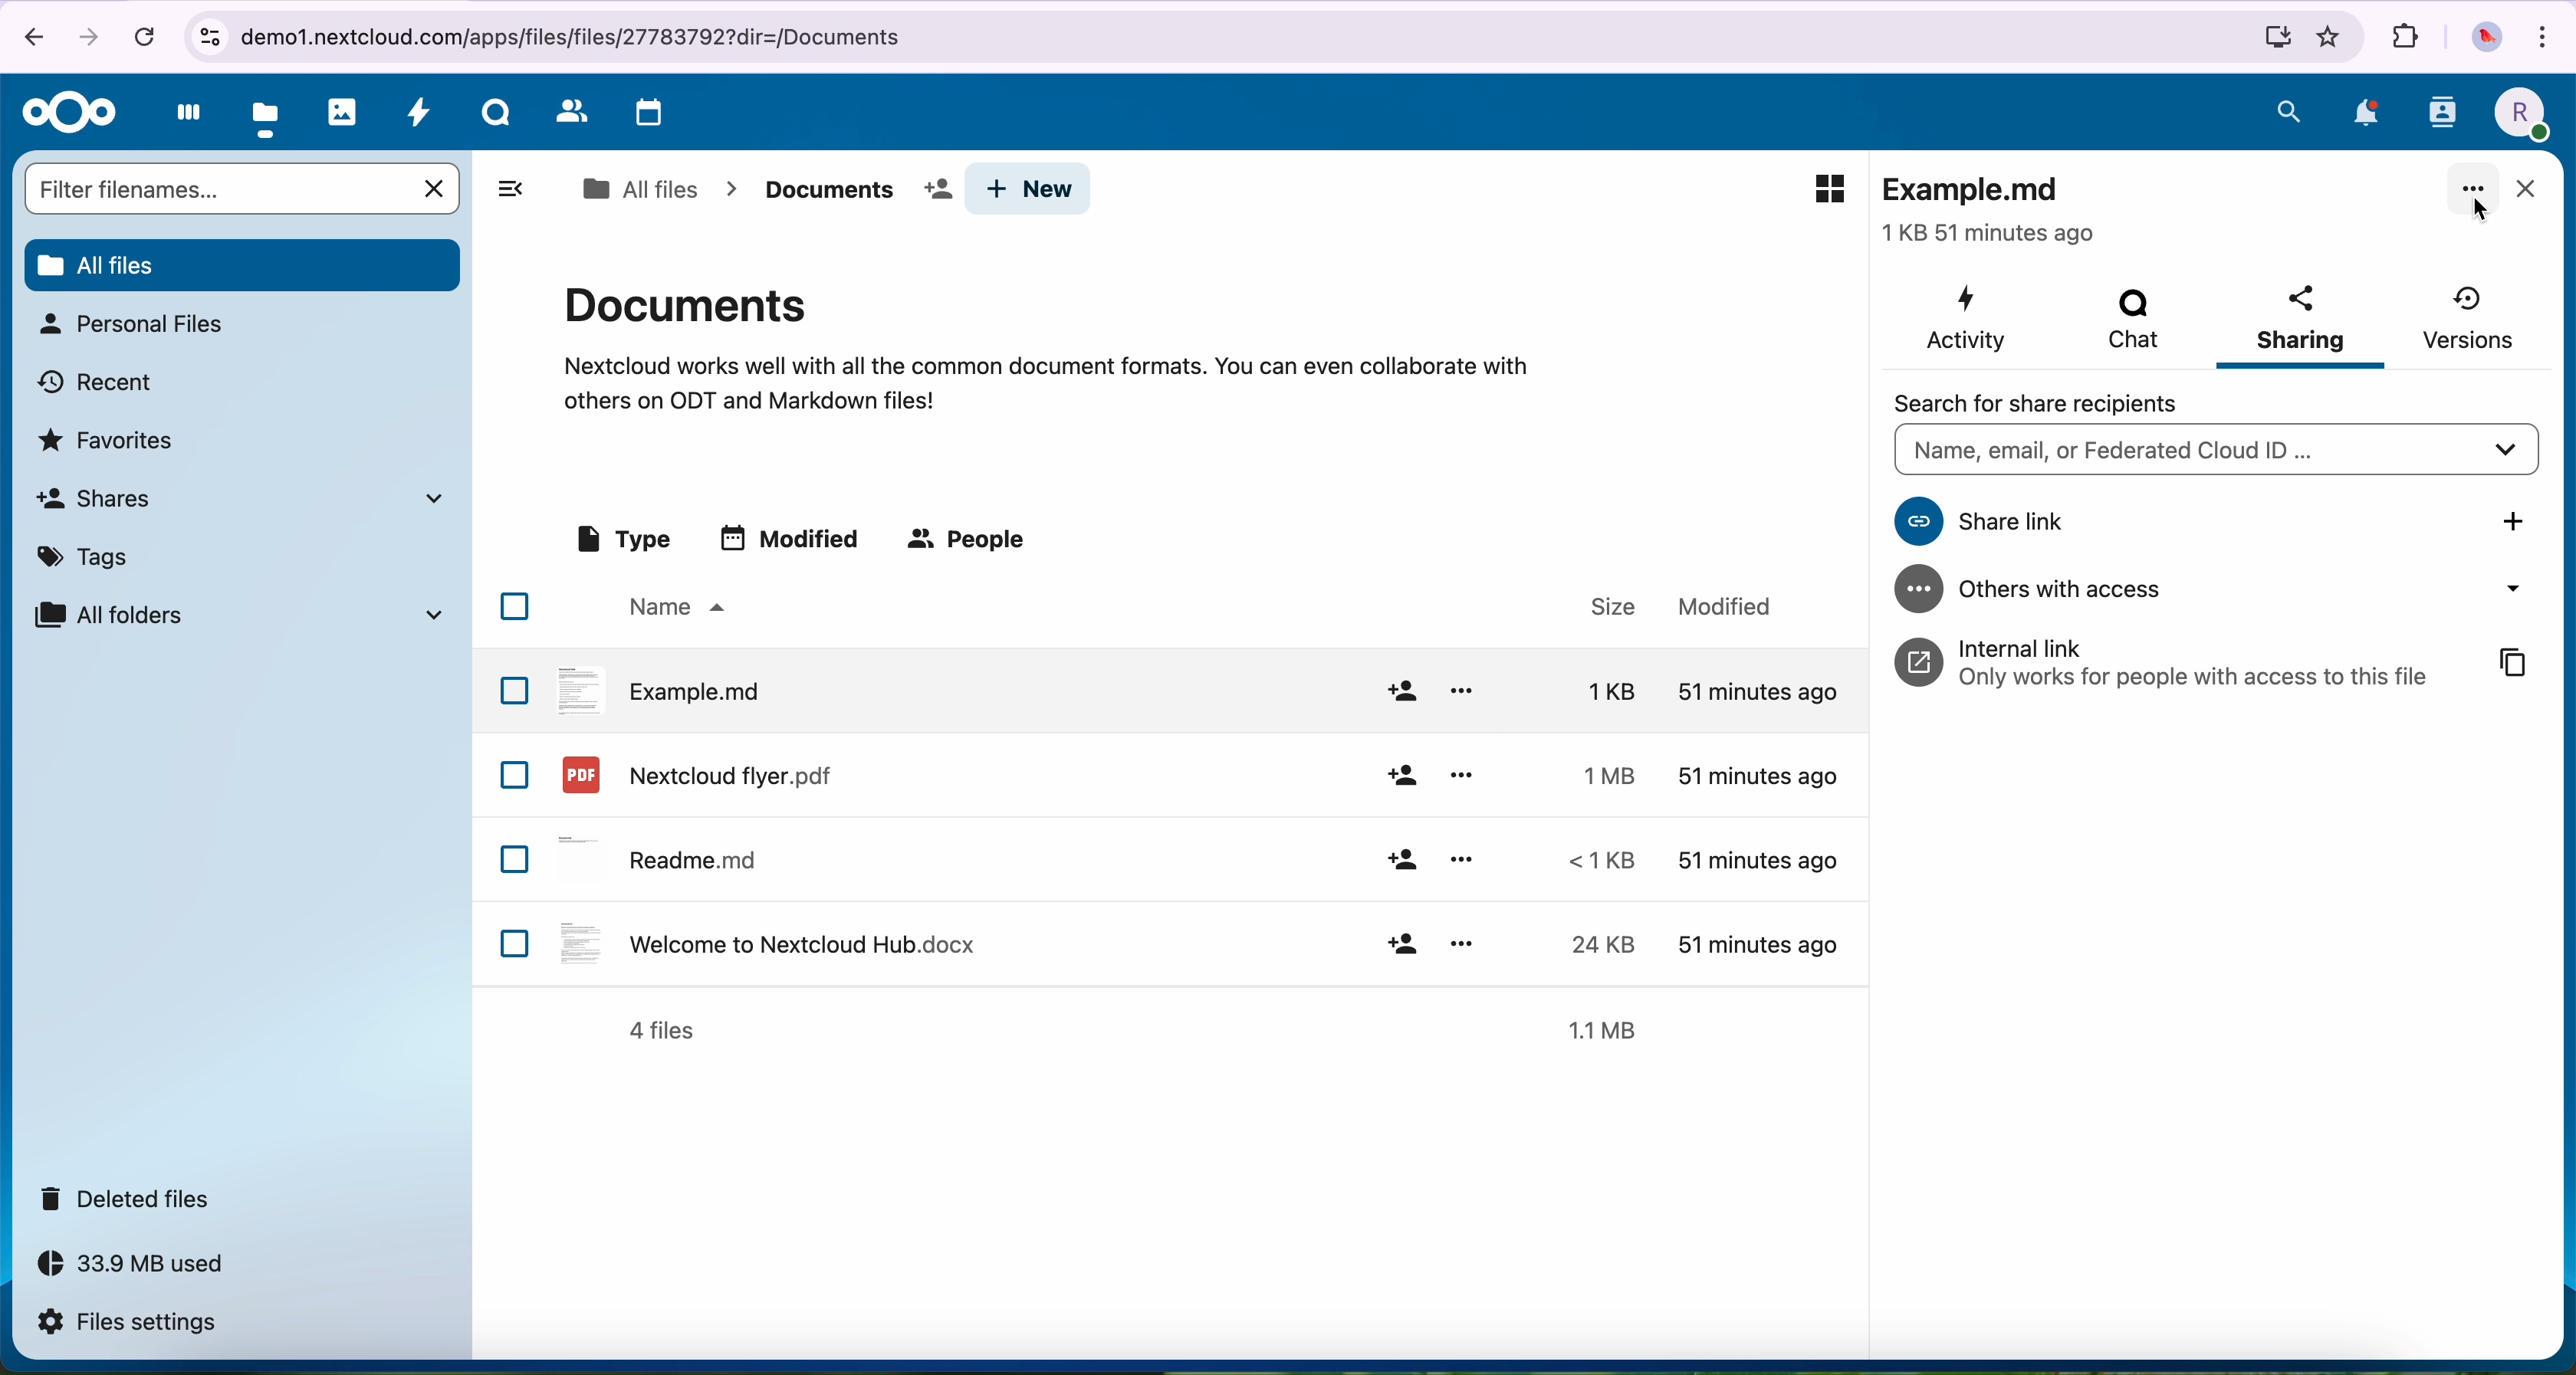  Describe the element at coordinates (1754, 941) in the screenshot. I see `modified` at that location.